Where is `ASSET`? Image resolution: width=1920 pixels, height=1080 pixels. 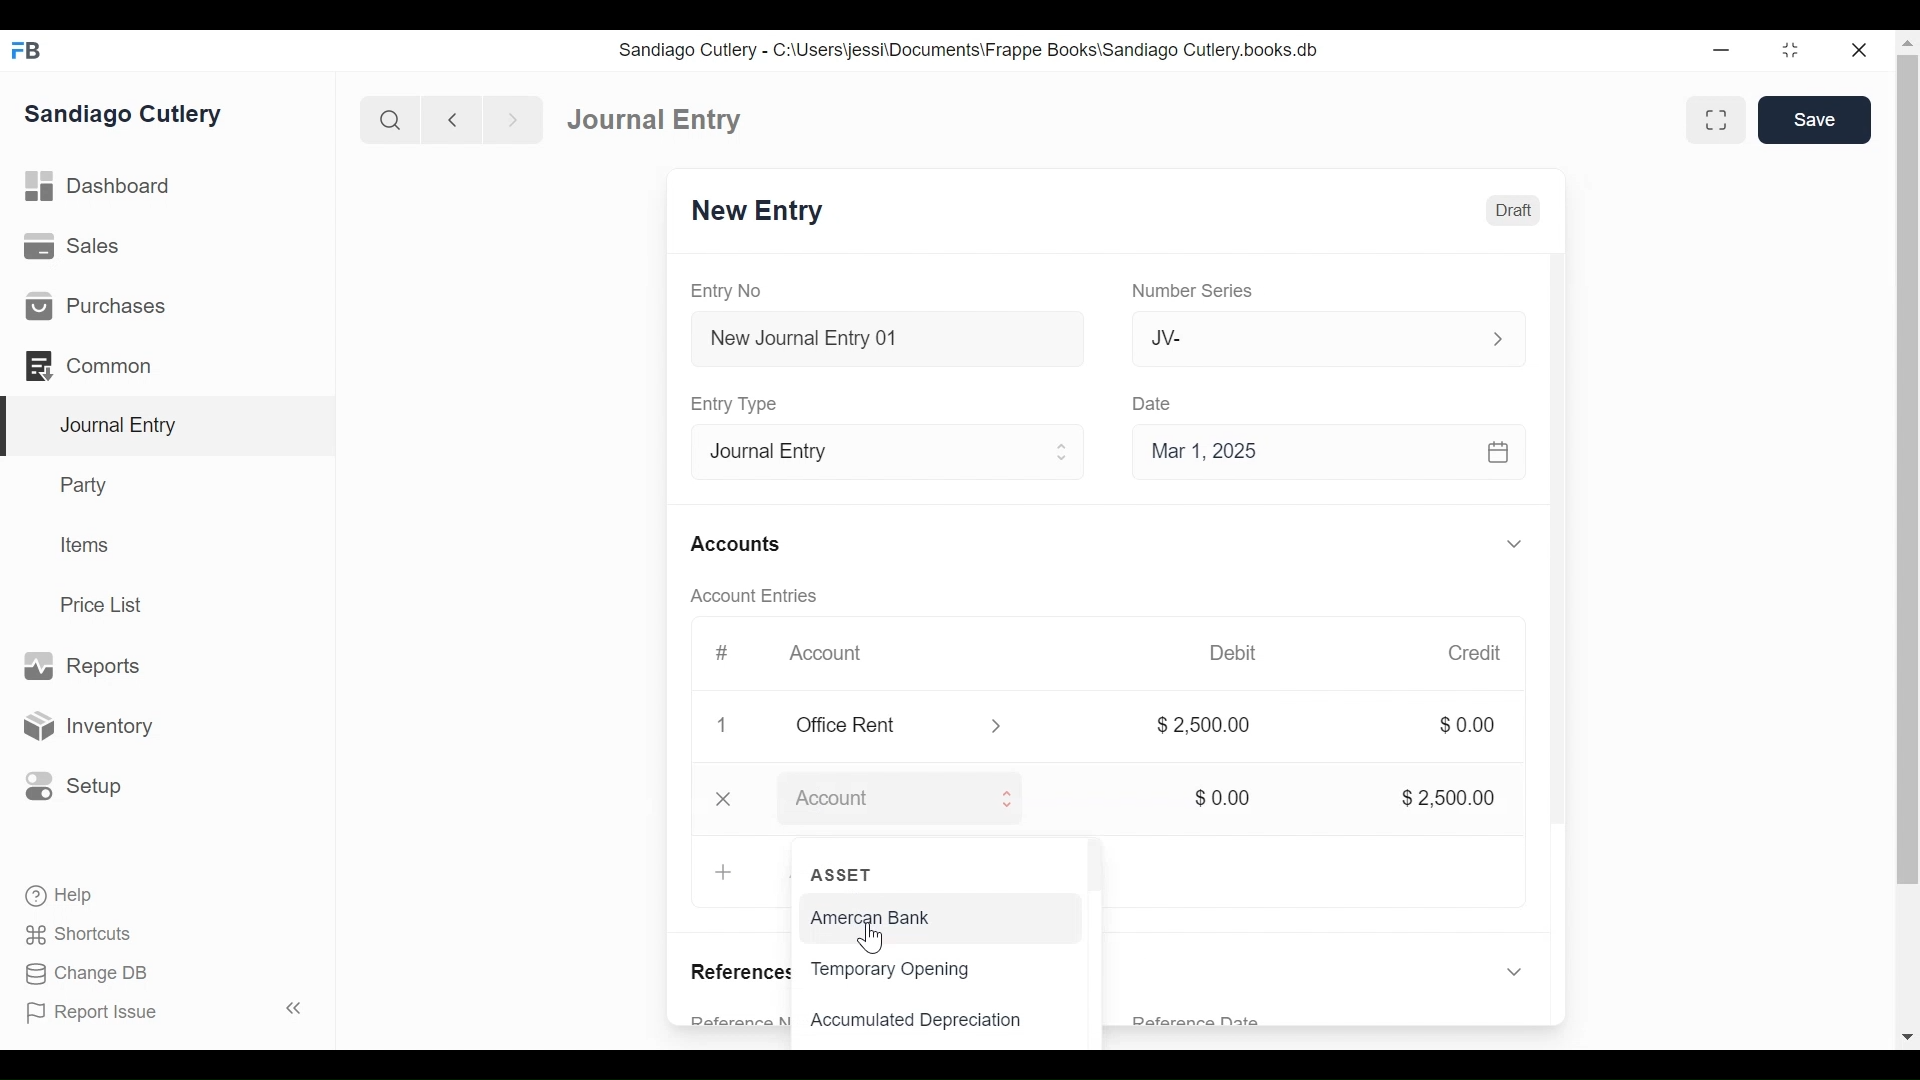 ASSET is located at coordinates (862, 875).